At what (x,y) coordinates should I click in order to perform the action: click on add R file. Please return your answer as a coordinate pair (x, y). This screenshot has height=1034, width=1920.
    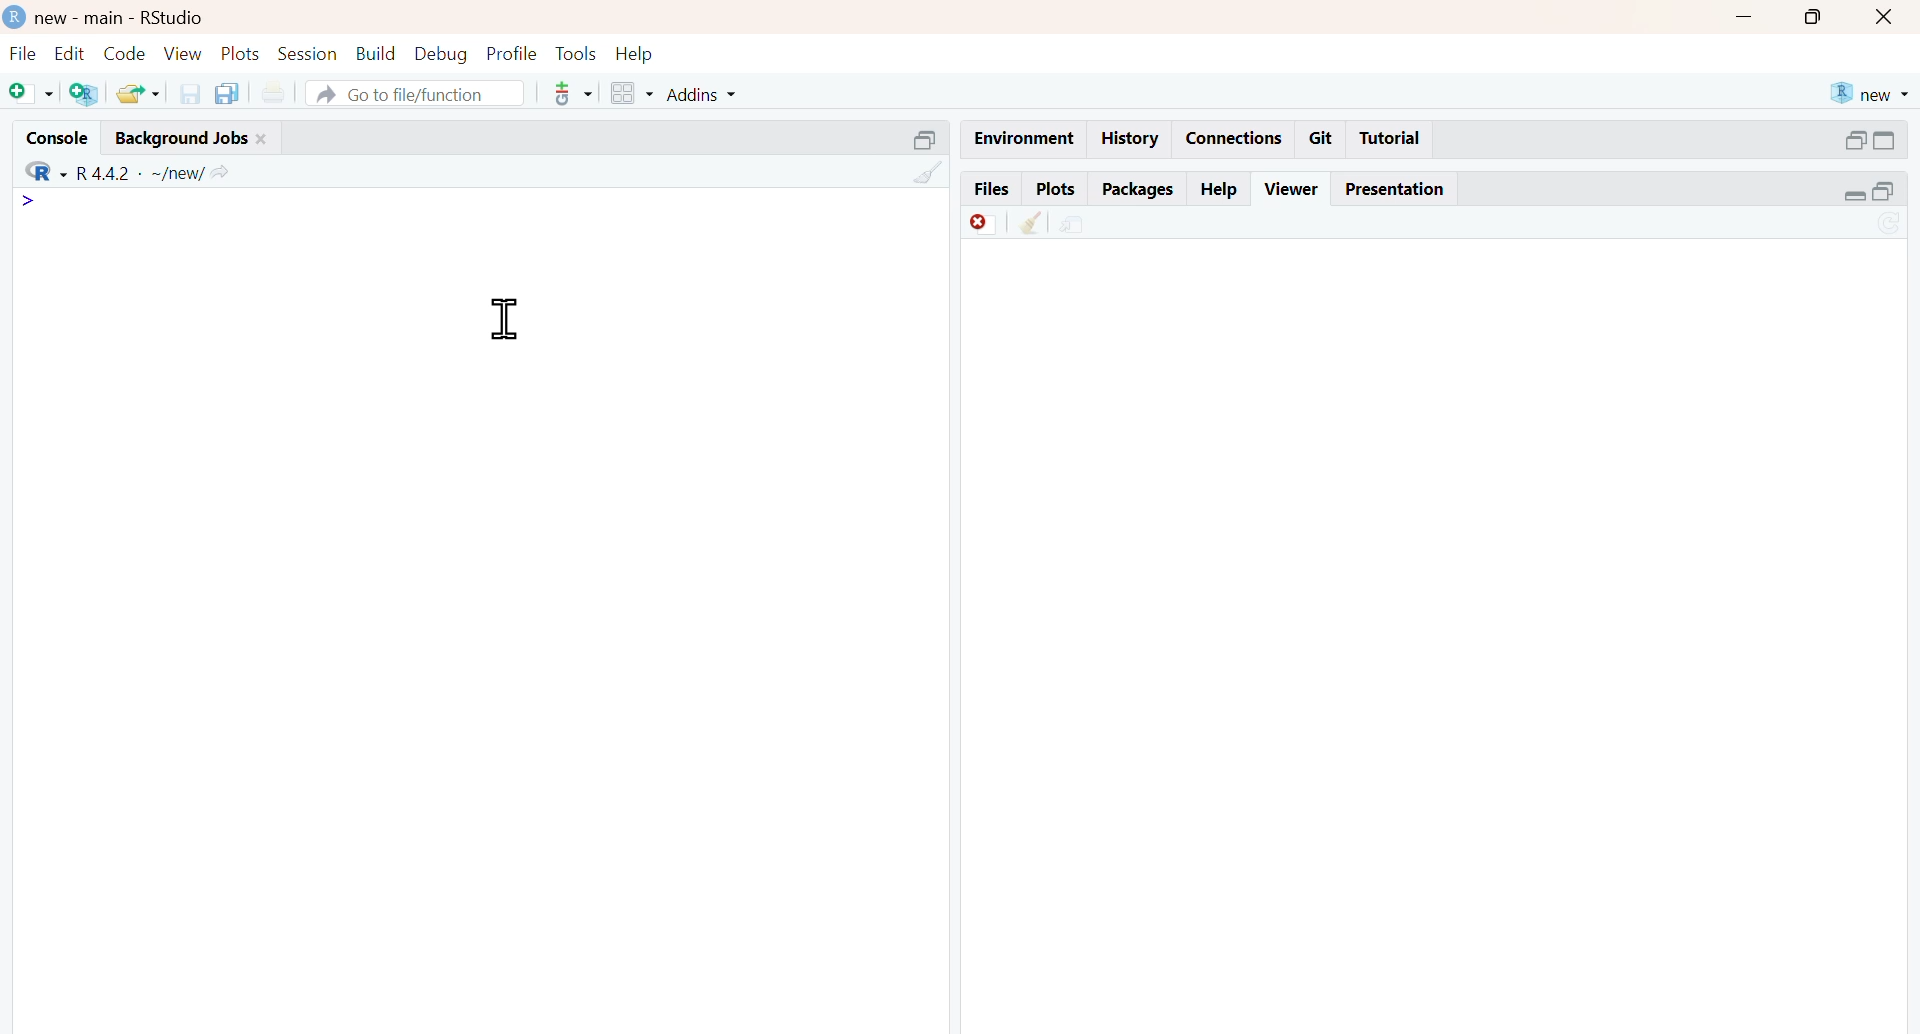
    Looking at the image, I should click on (86, 95).